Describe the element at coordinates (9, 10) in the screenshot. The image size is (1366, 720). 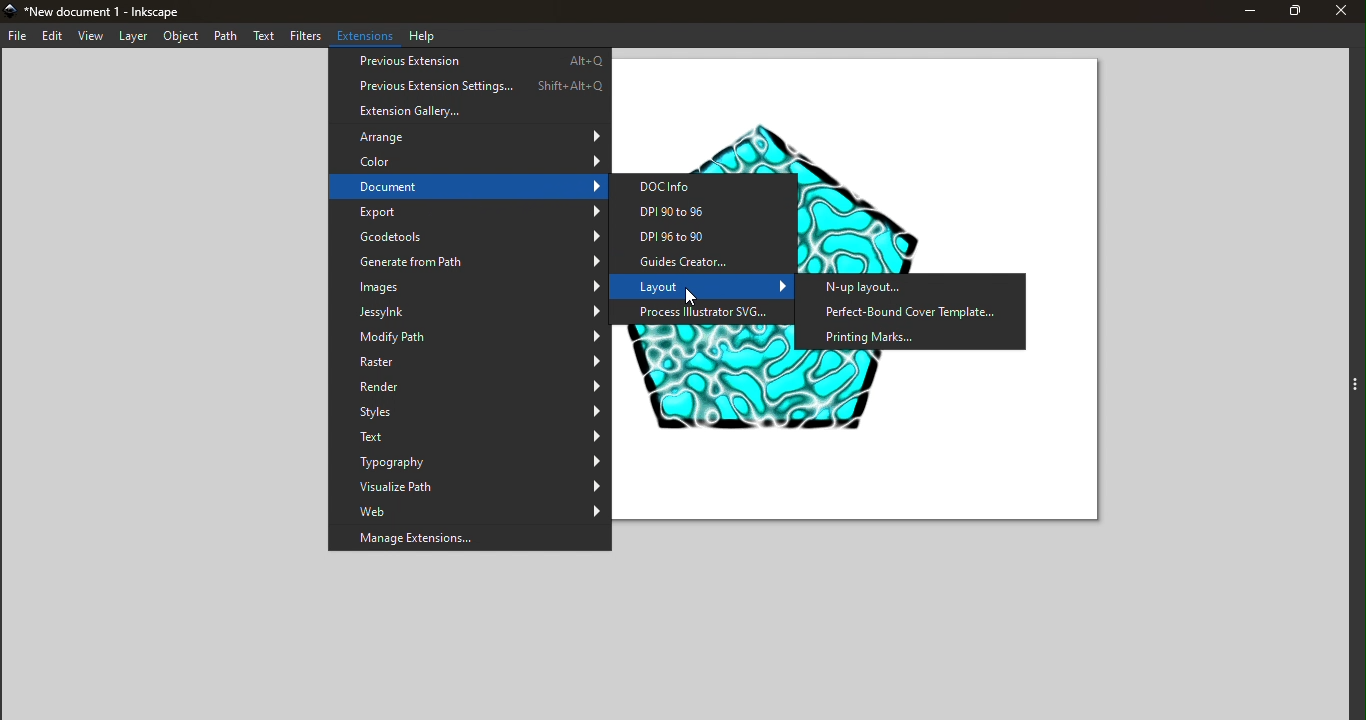
I see `app Icon` at that location.